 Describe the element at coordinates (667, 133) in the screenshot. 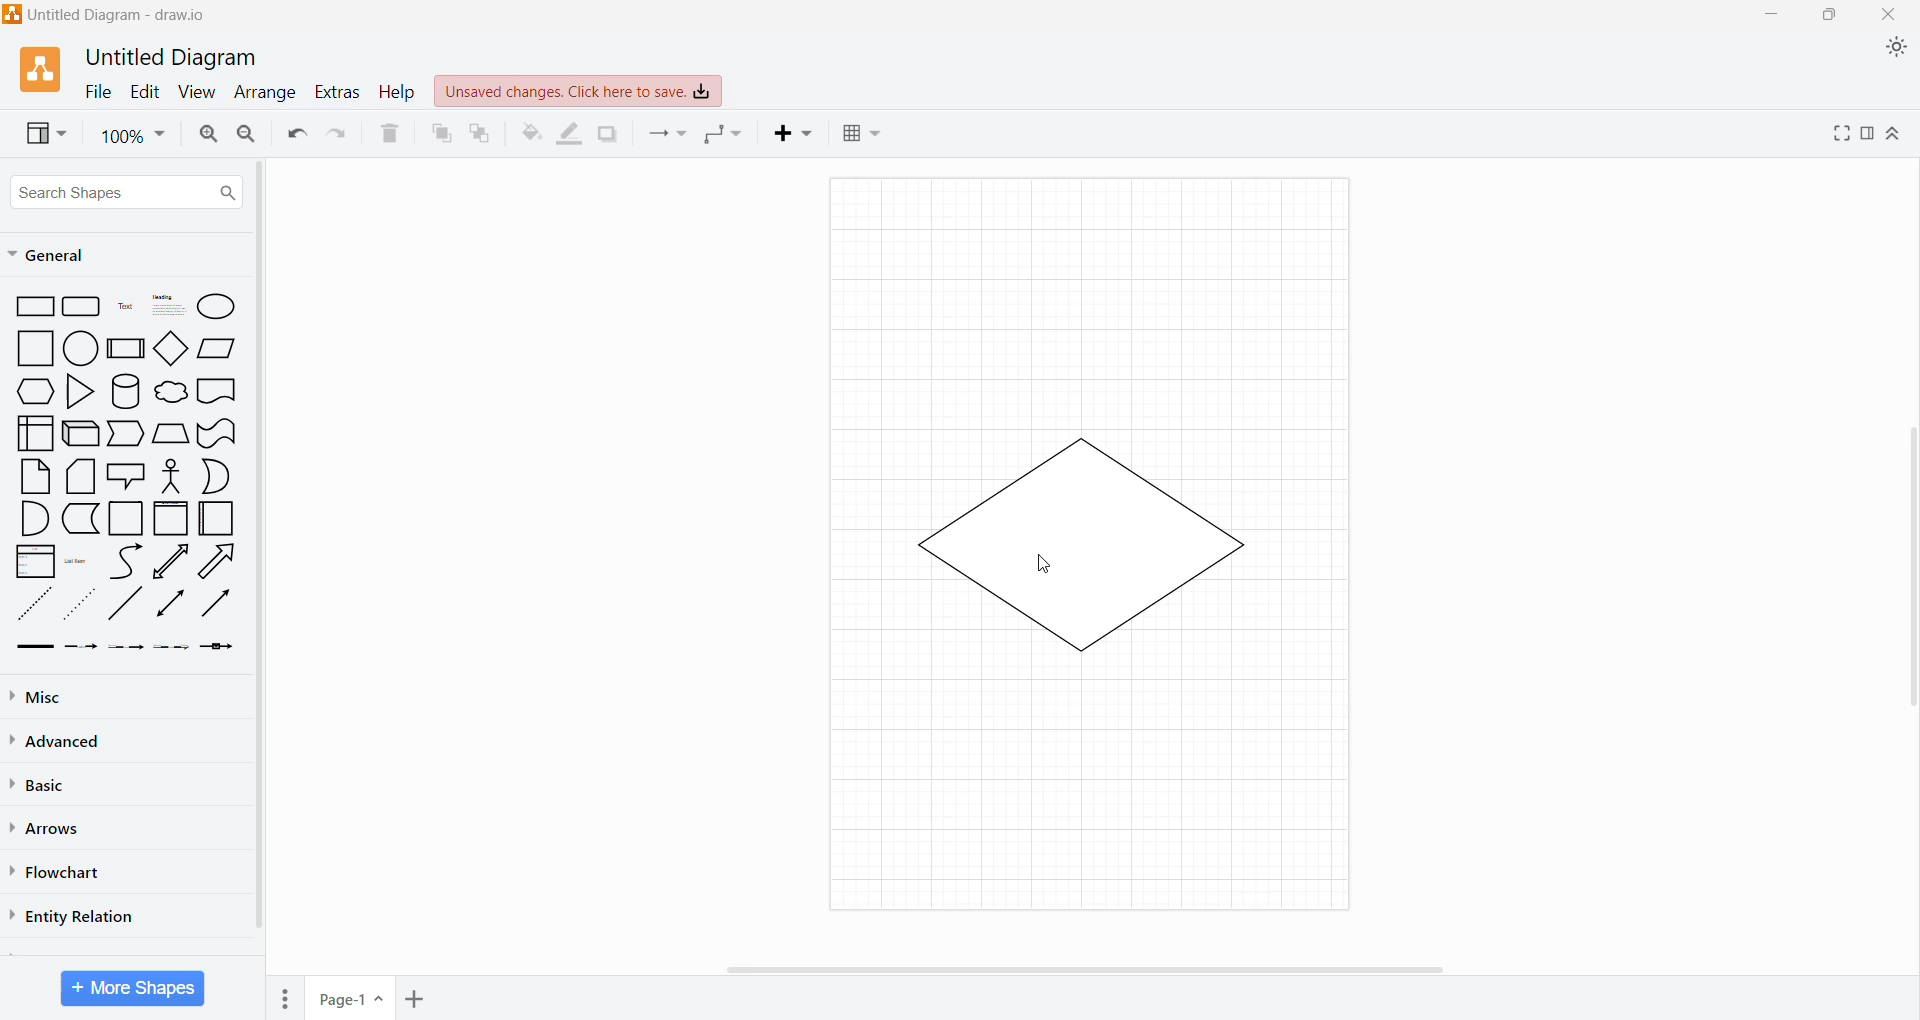

I see `Connection` at that location.